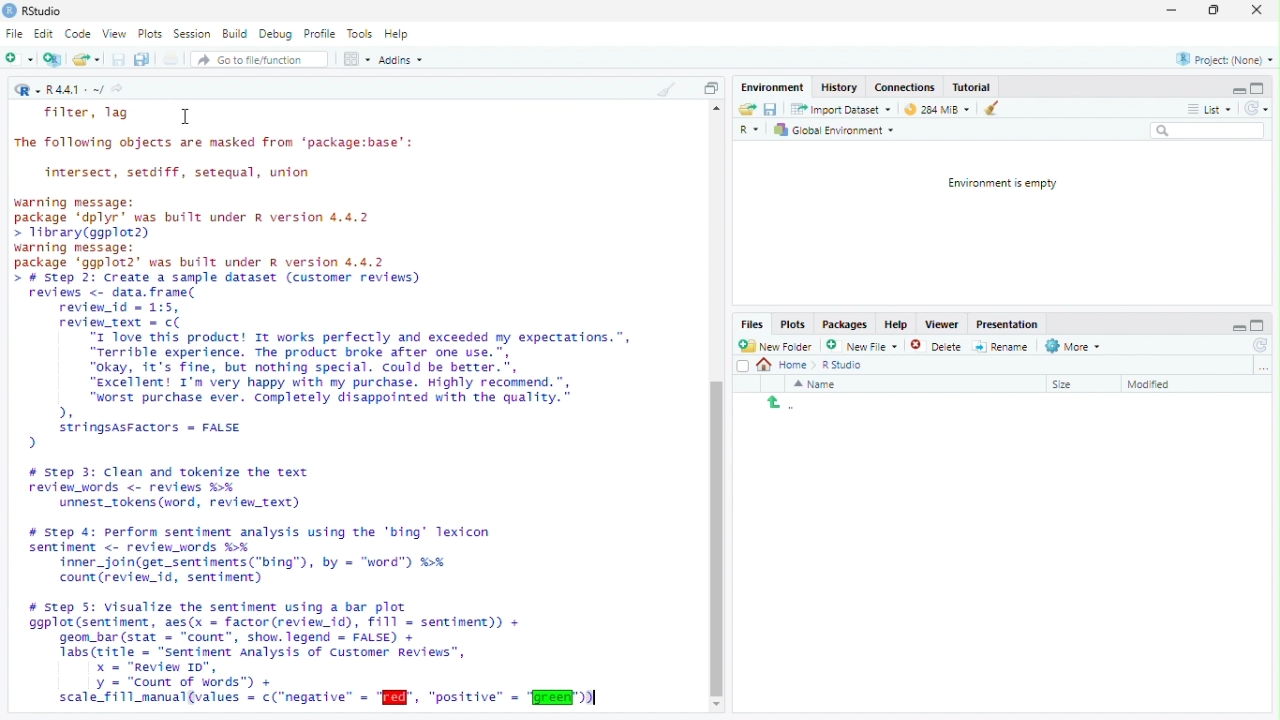  What do you see at coordinates (188, 117) in the screenshot?
I see `Cursor` at bounding box center [188, 117].